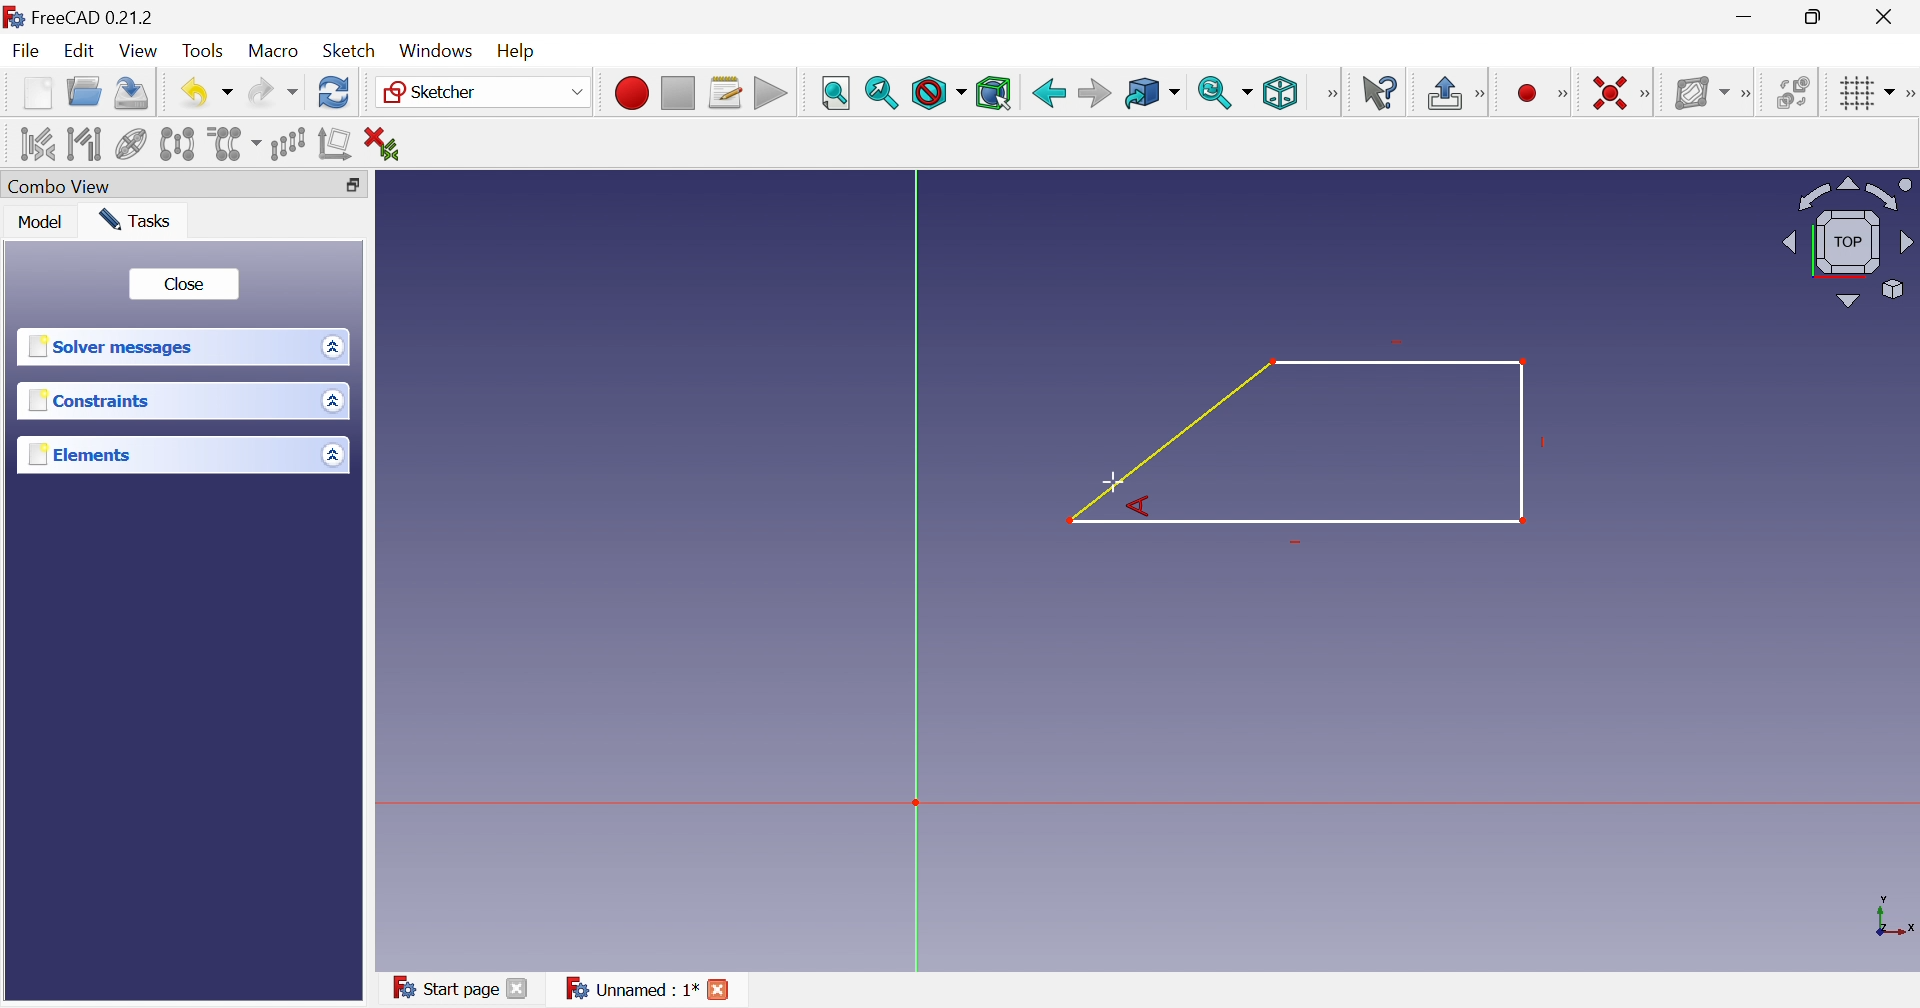 The height and width of the screenshot is (1008, 1920). Describe the element at coordinates (769, 93) in the screenshot. I see `Execute macro` at that location.